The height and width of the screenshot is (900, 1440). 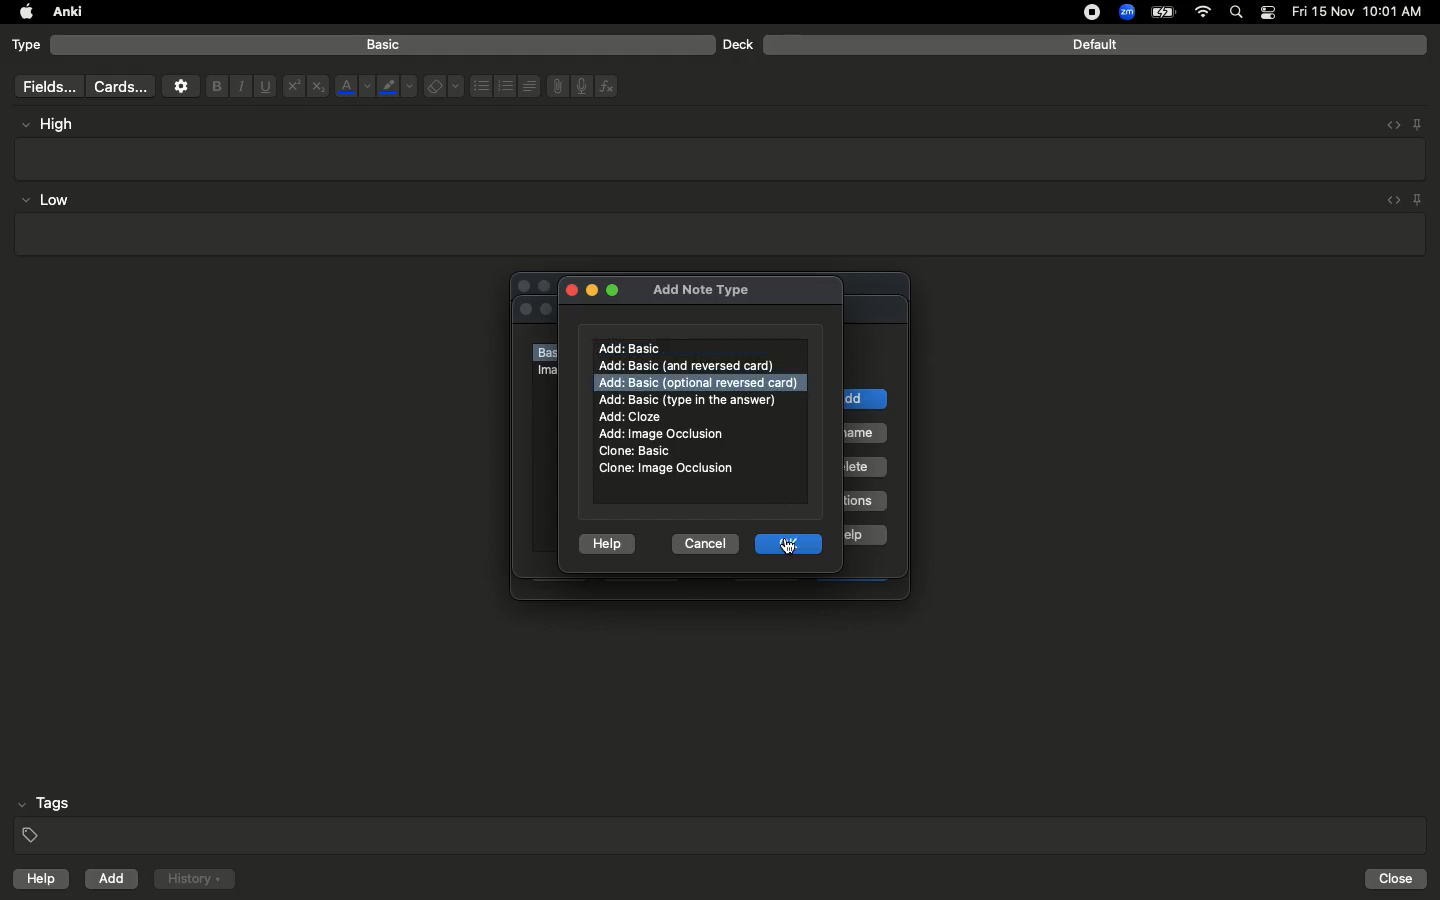 What do you see at coordinates (318, 87) in the screenshot?
I see `Subscript` at bounding box center [318, 87].